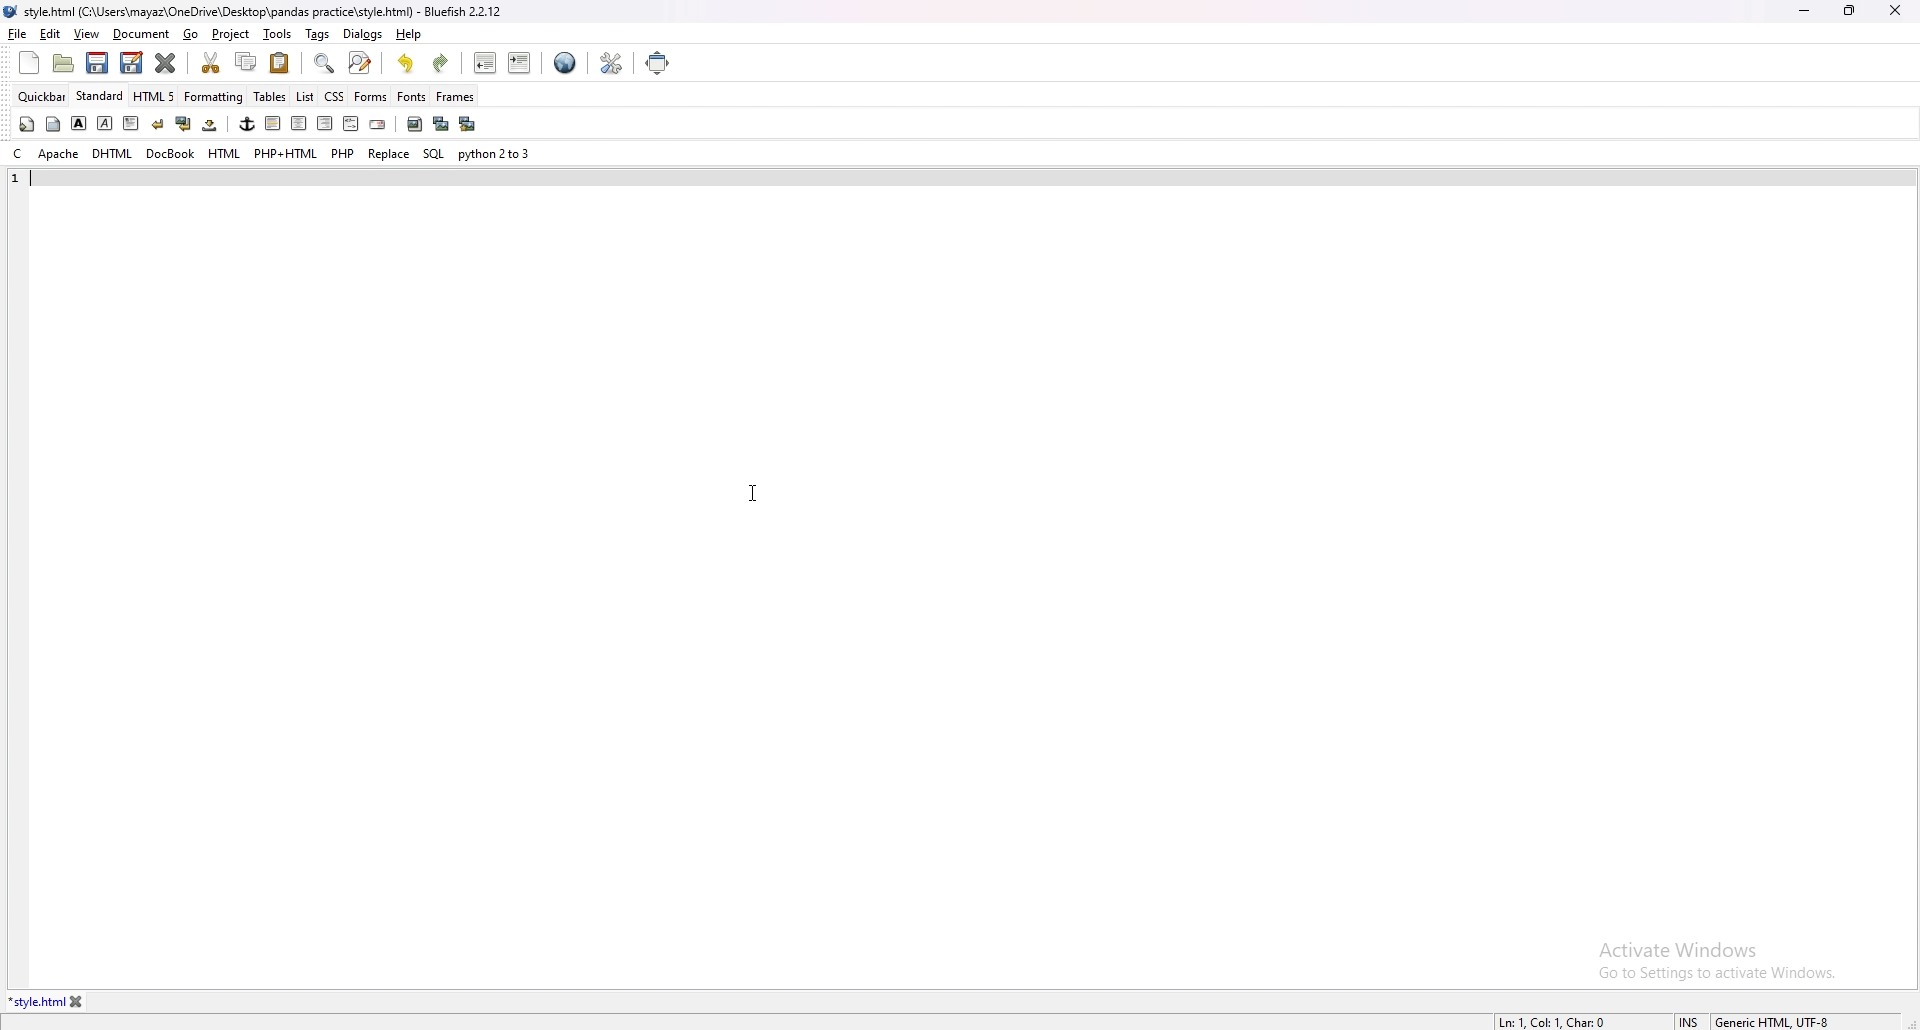 Image resolution: width=1920 pixels, height=1030 pixels. I want to click on line number, so click(16, 179).